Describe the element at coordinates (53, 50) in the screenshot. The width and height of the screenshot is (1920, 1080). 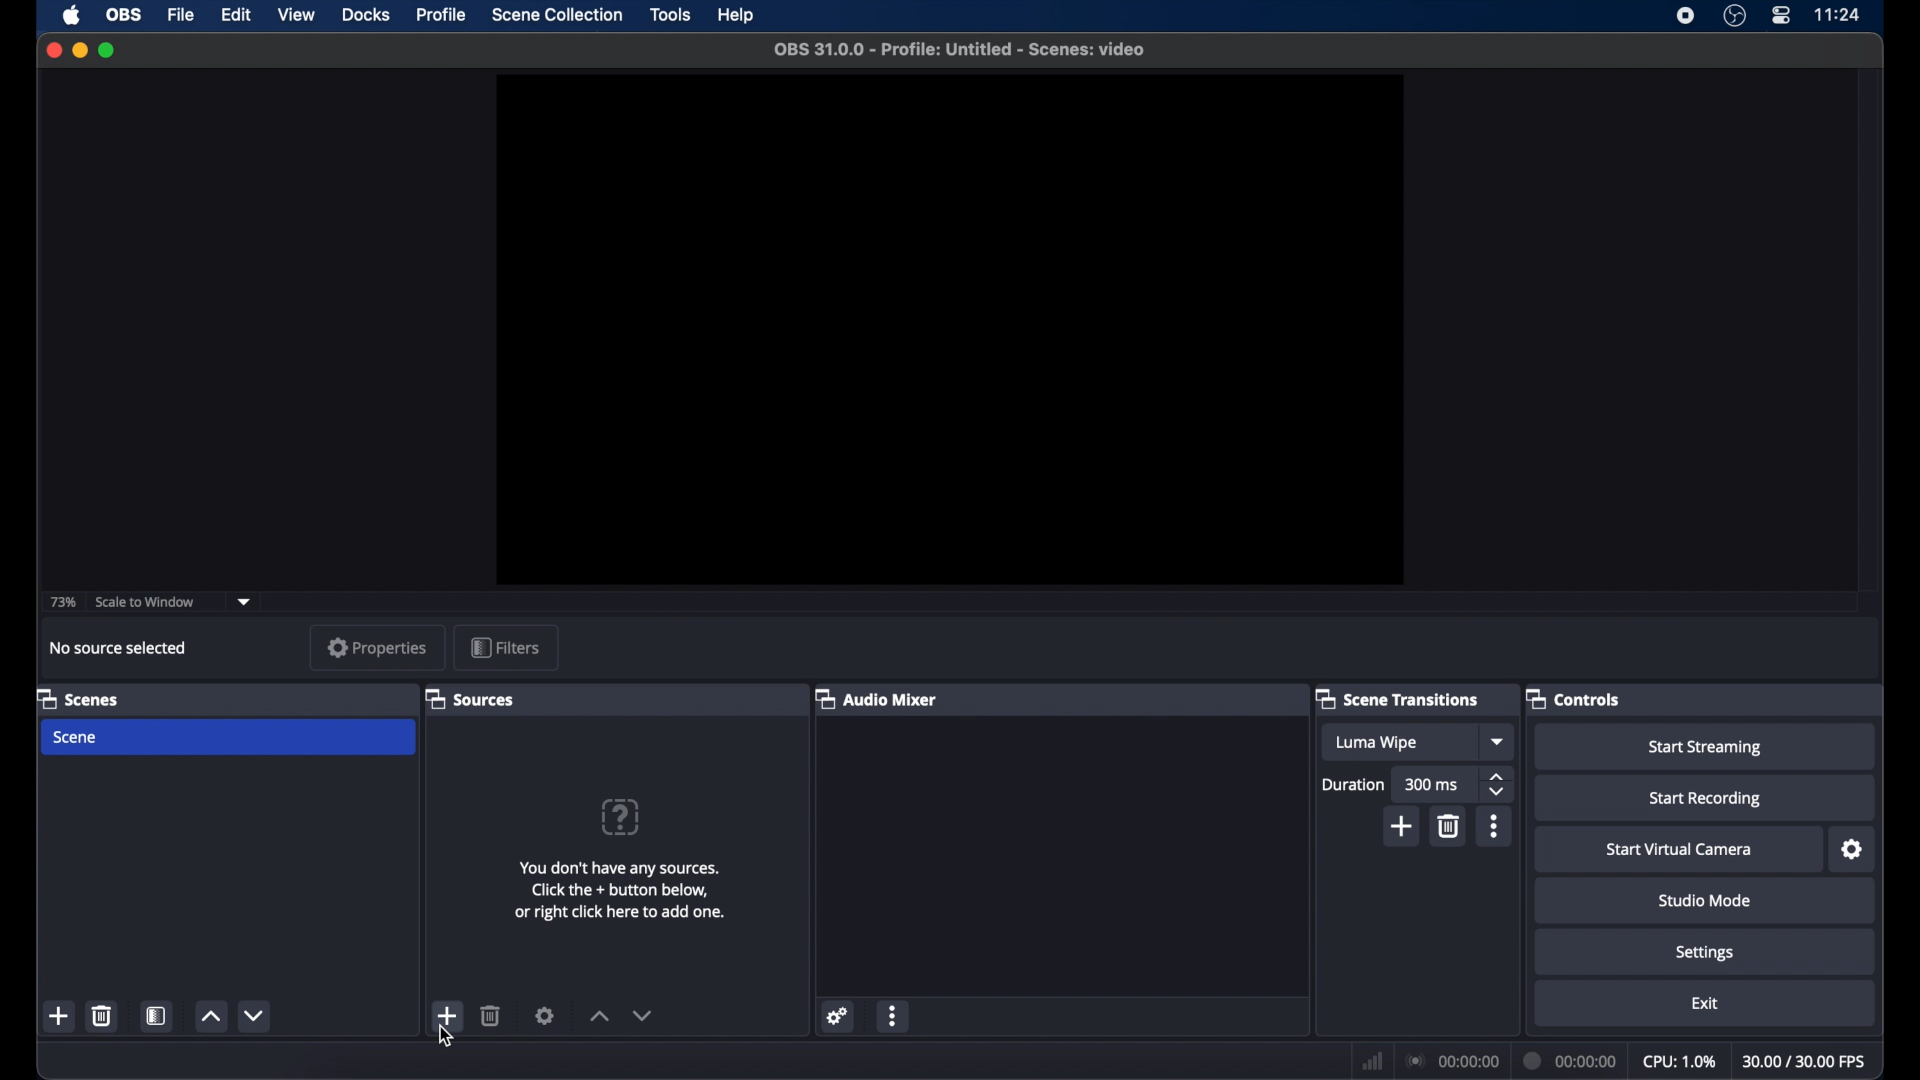
I see `close` at that location.